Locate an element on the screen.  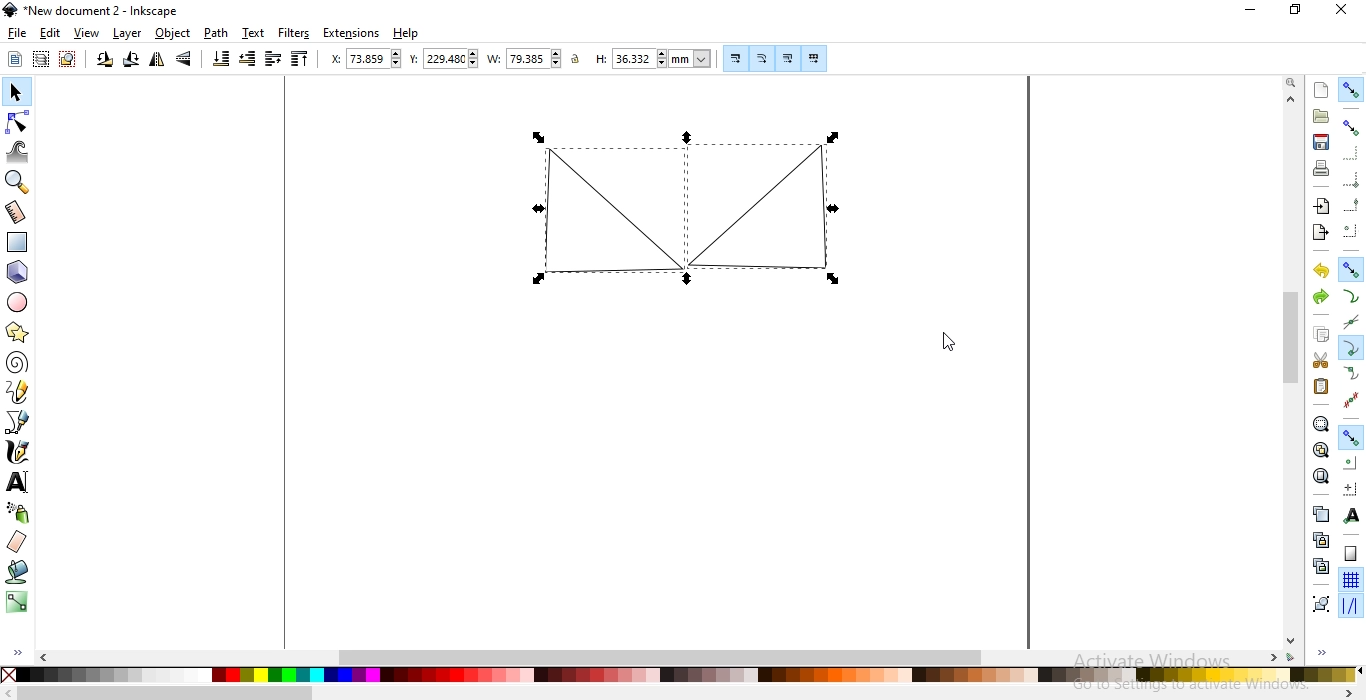
group selected objects is located at coordinates (1319, 601).